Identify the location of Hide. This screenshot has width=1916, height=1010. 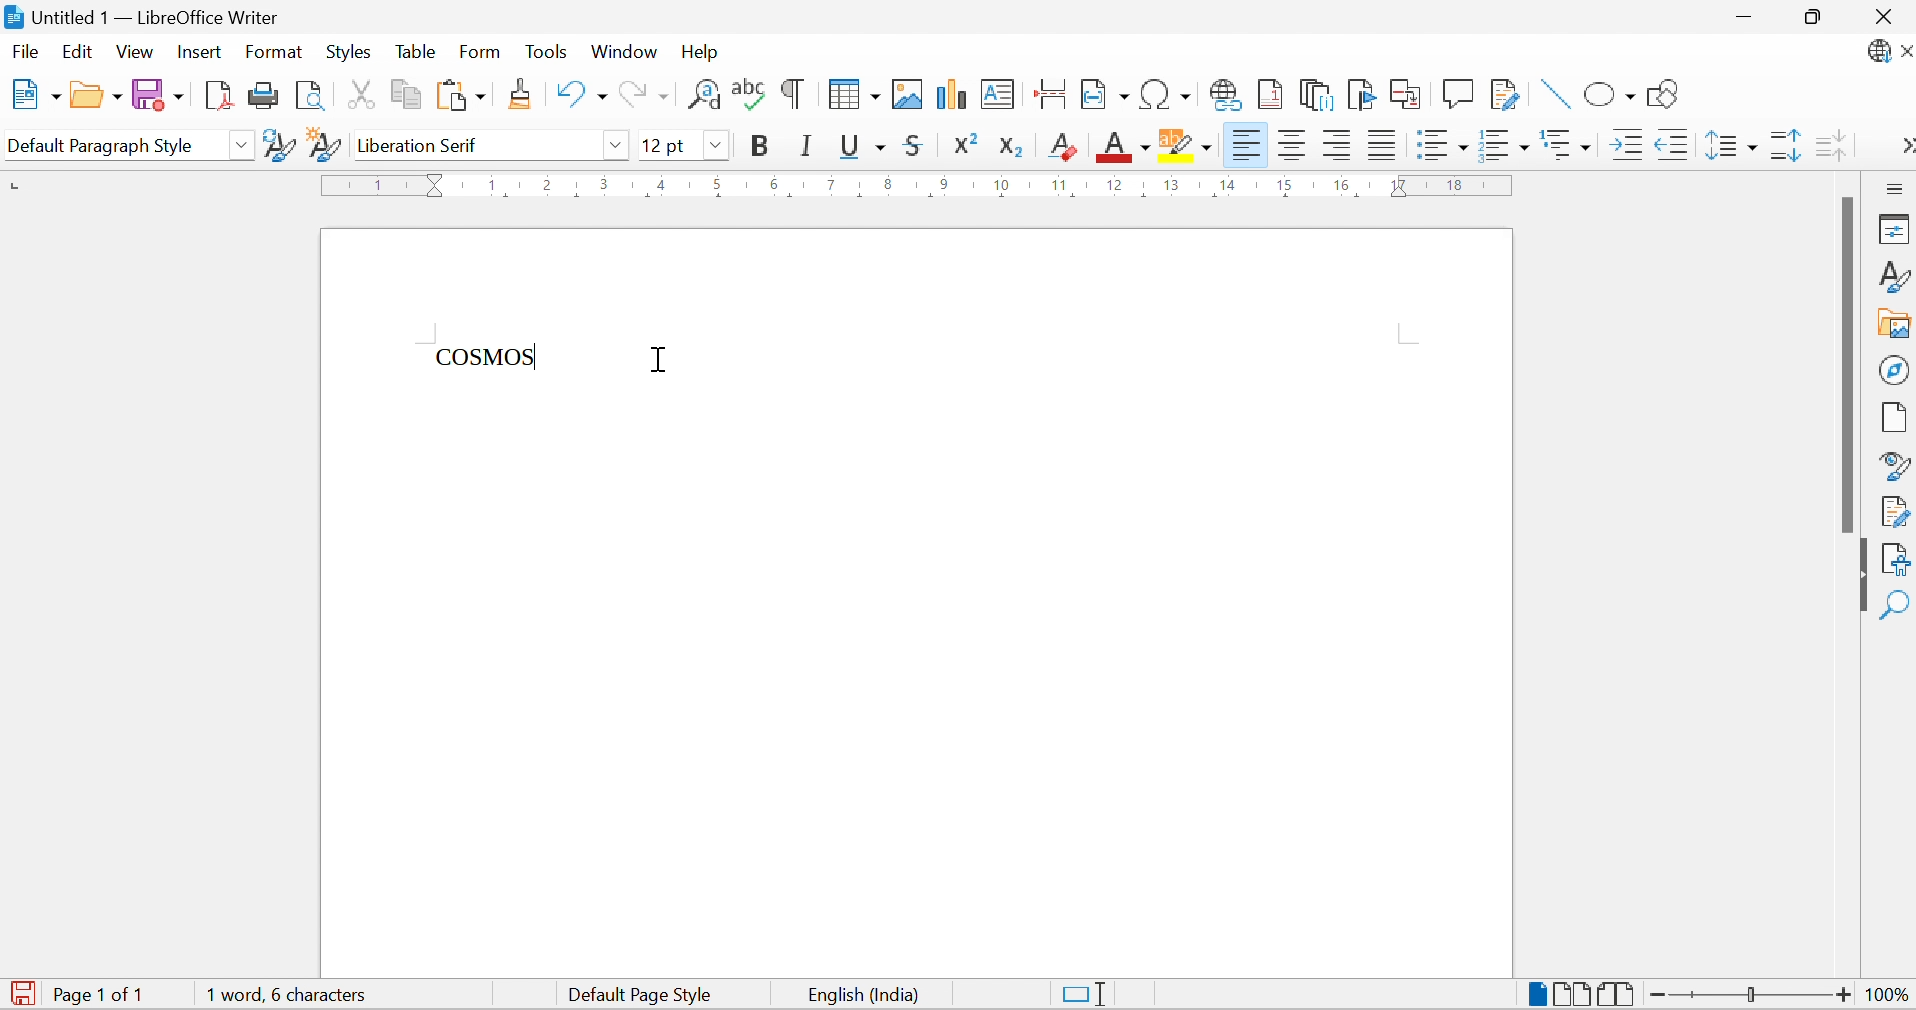
(1859, 575).